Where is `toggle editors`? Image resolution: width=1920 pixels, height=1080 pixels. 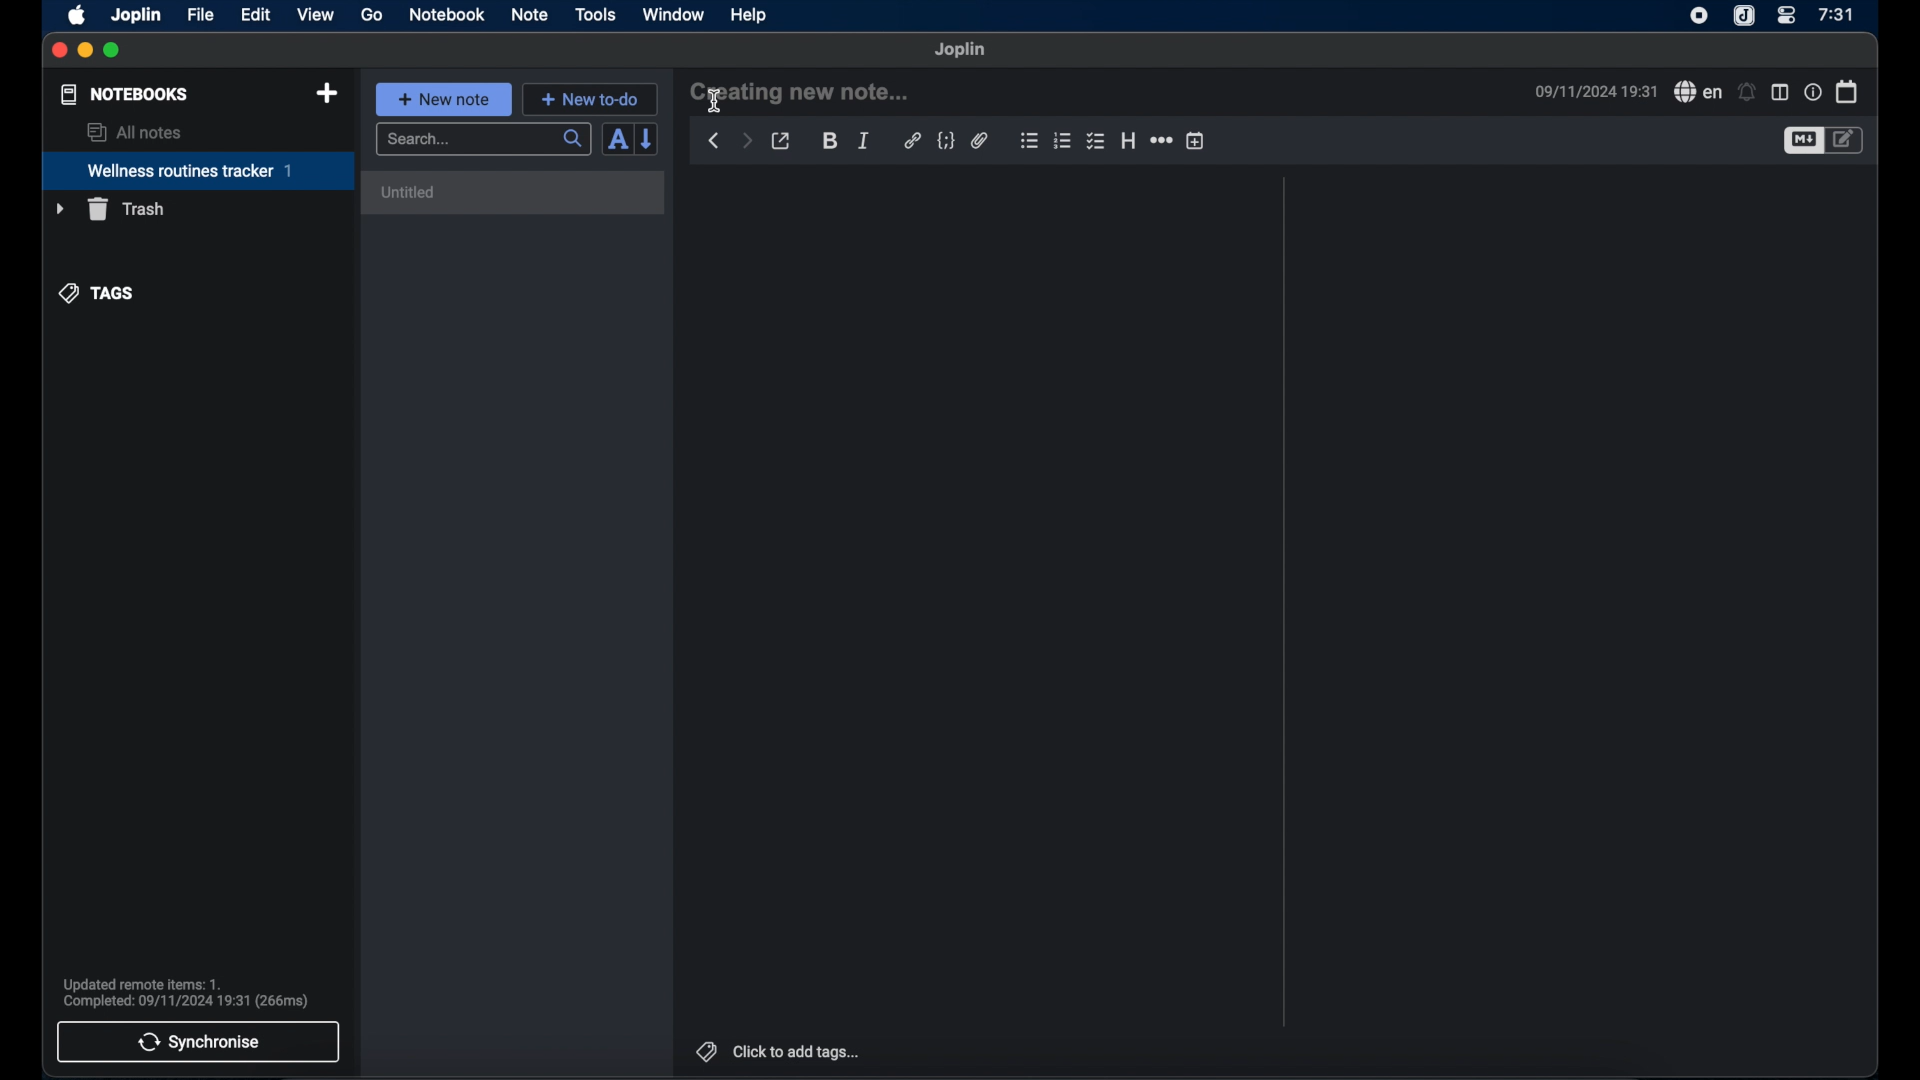 toggle editors is located at coordinates (1802, 140).